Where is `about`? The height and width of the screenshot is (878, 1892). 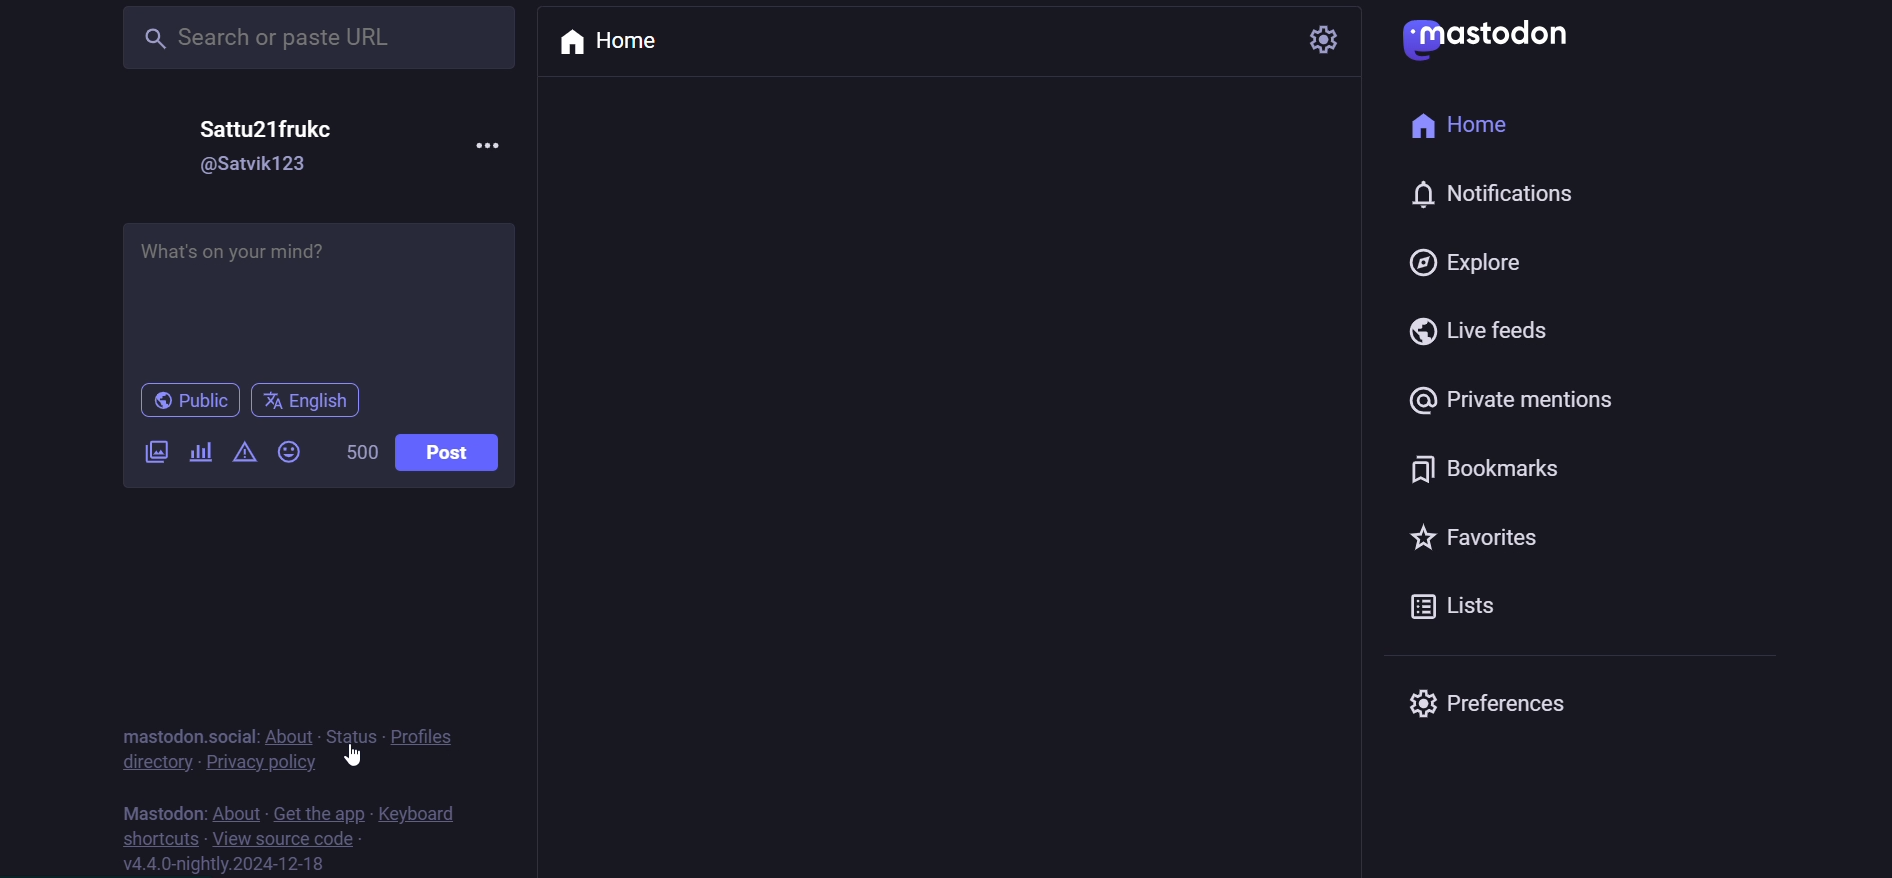
about is located at coordinates (293, 733).